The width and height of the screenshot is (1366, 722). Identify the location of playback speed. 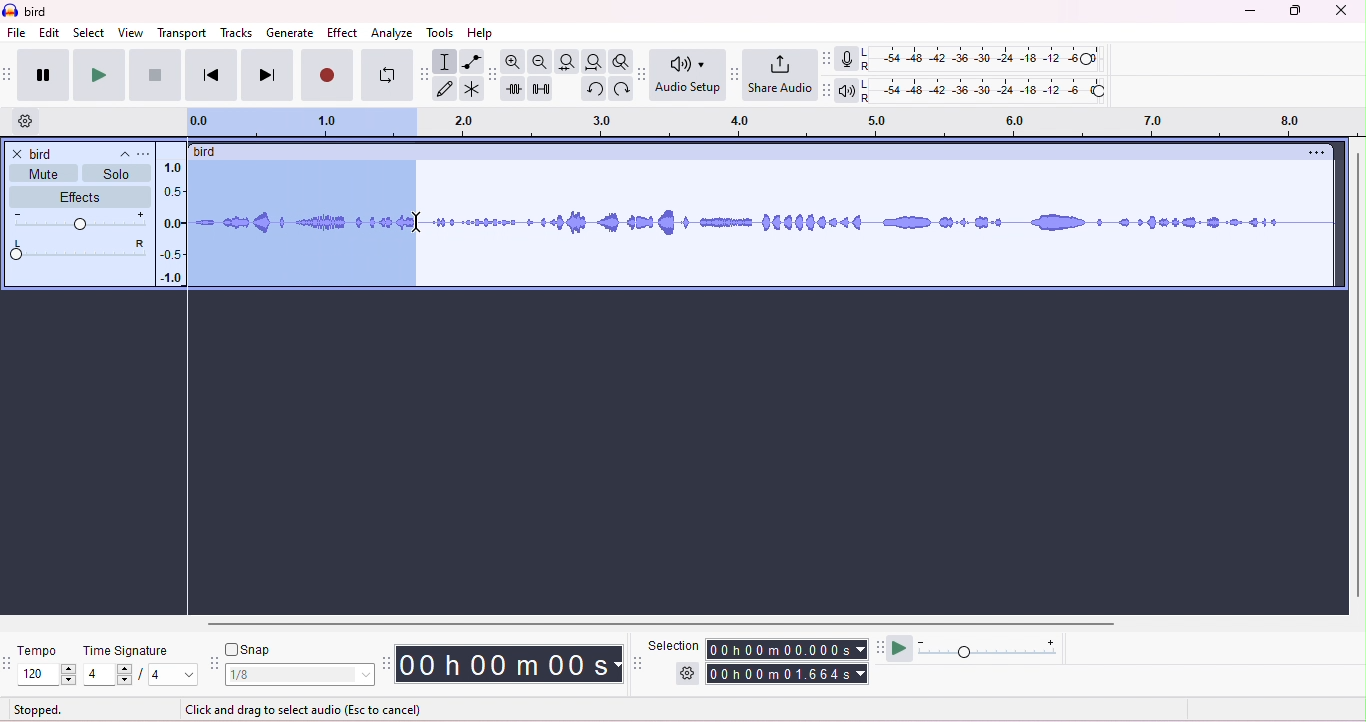
(993, 647).